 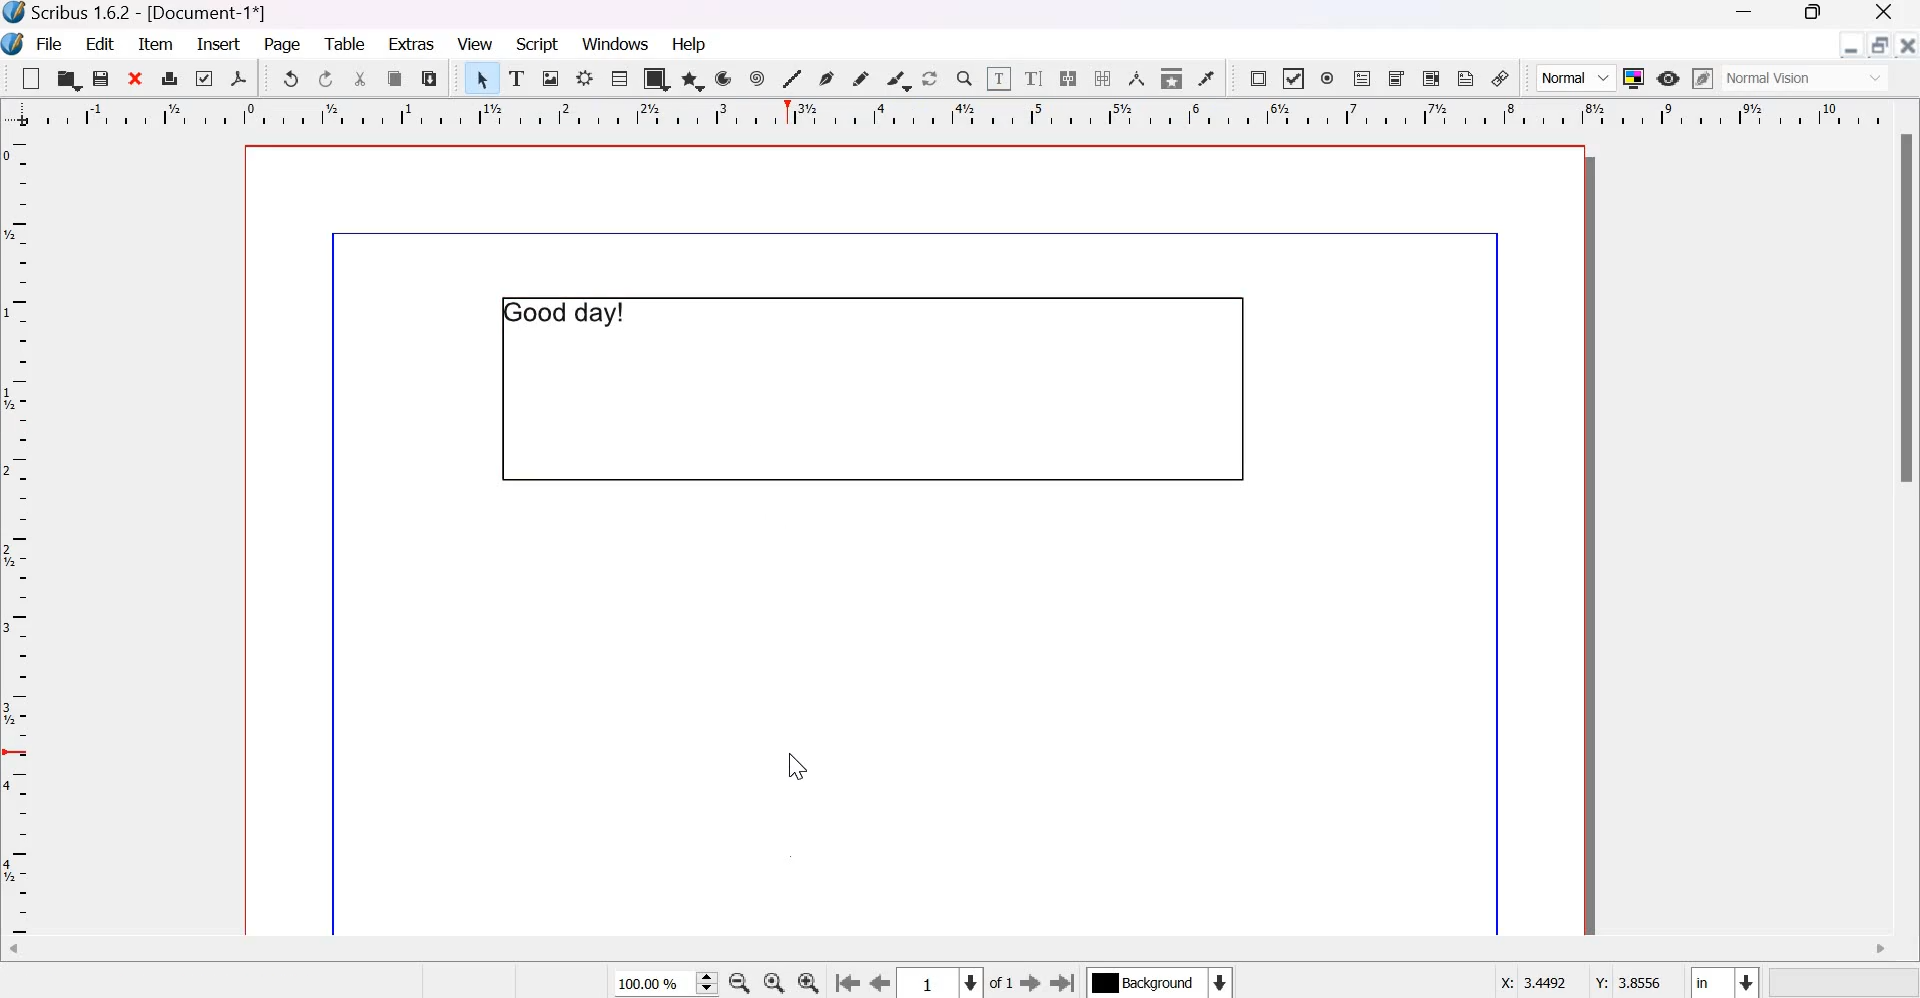 I want to click on PDF check box, so click(x=1292, y=79).